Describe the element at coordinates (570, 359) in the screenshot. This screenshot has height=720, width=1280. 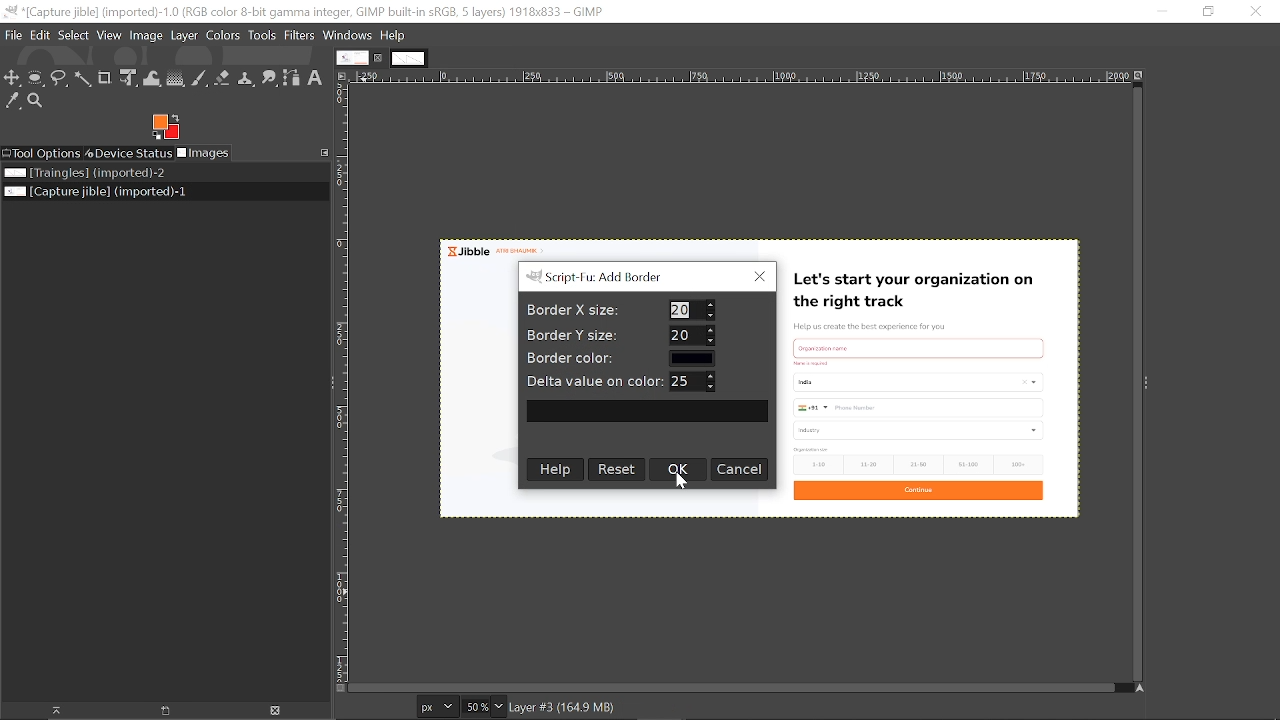
I see `Border color:` at that location.